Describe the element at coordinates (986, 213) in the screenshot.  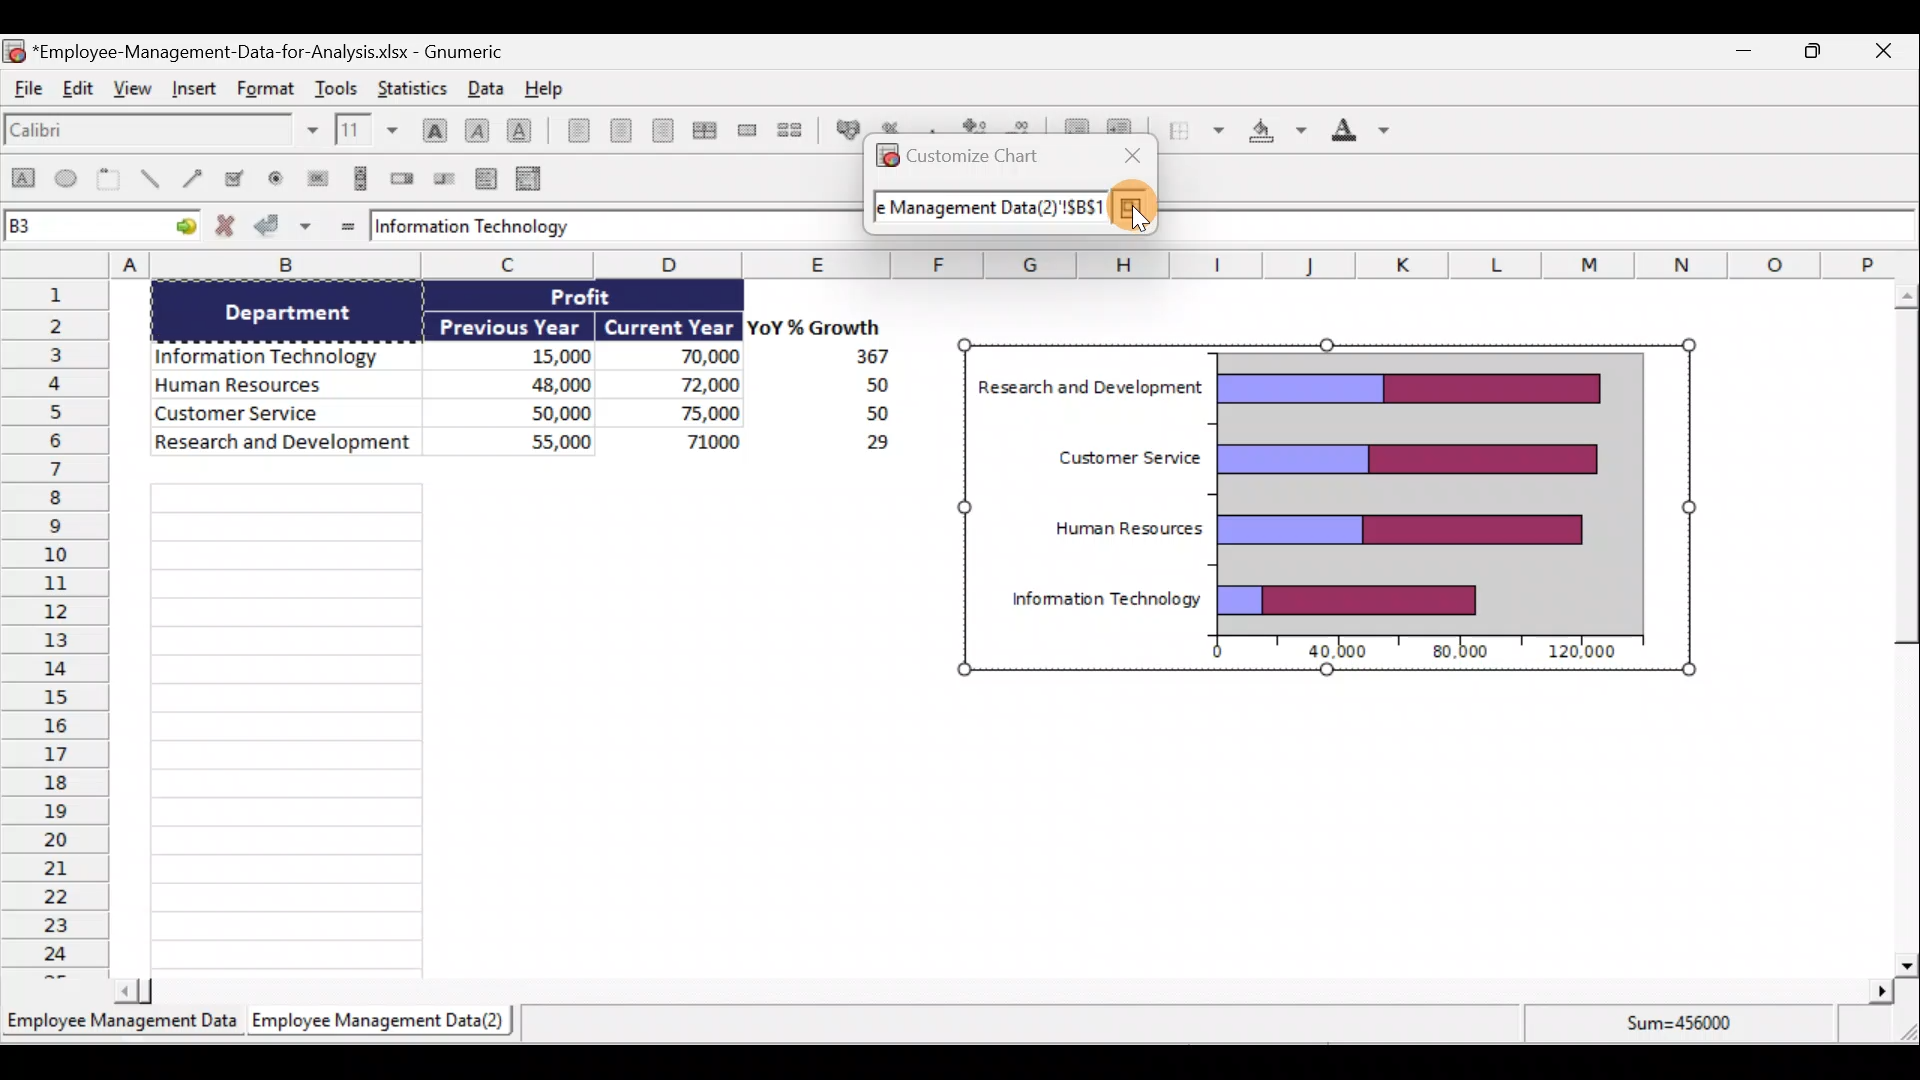
I see `e Management Data(2)!SBS1` at that location.